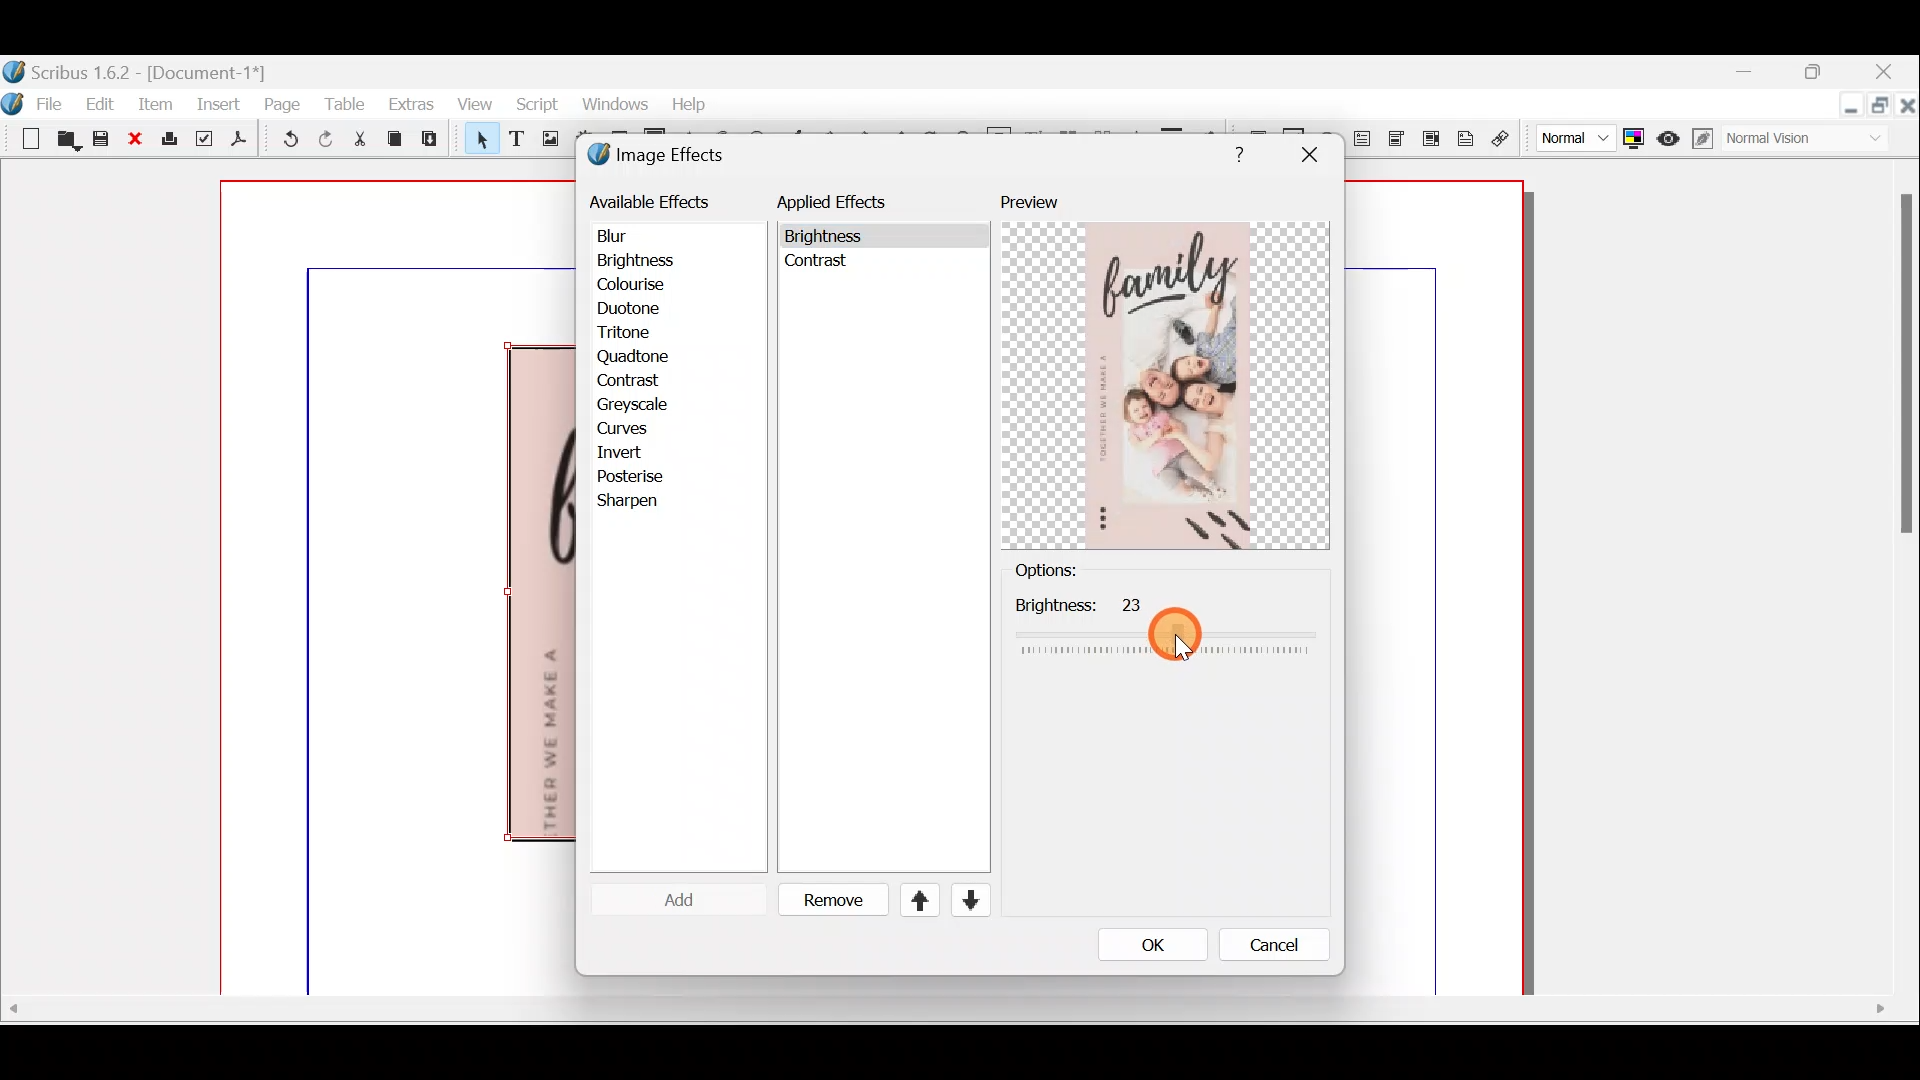 The height and width of the screenshot is (1080, 1920). Describe the element at coordinates (1886, 74) in the screenshot. I see `Close` at that location.